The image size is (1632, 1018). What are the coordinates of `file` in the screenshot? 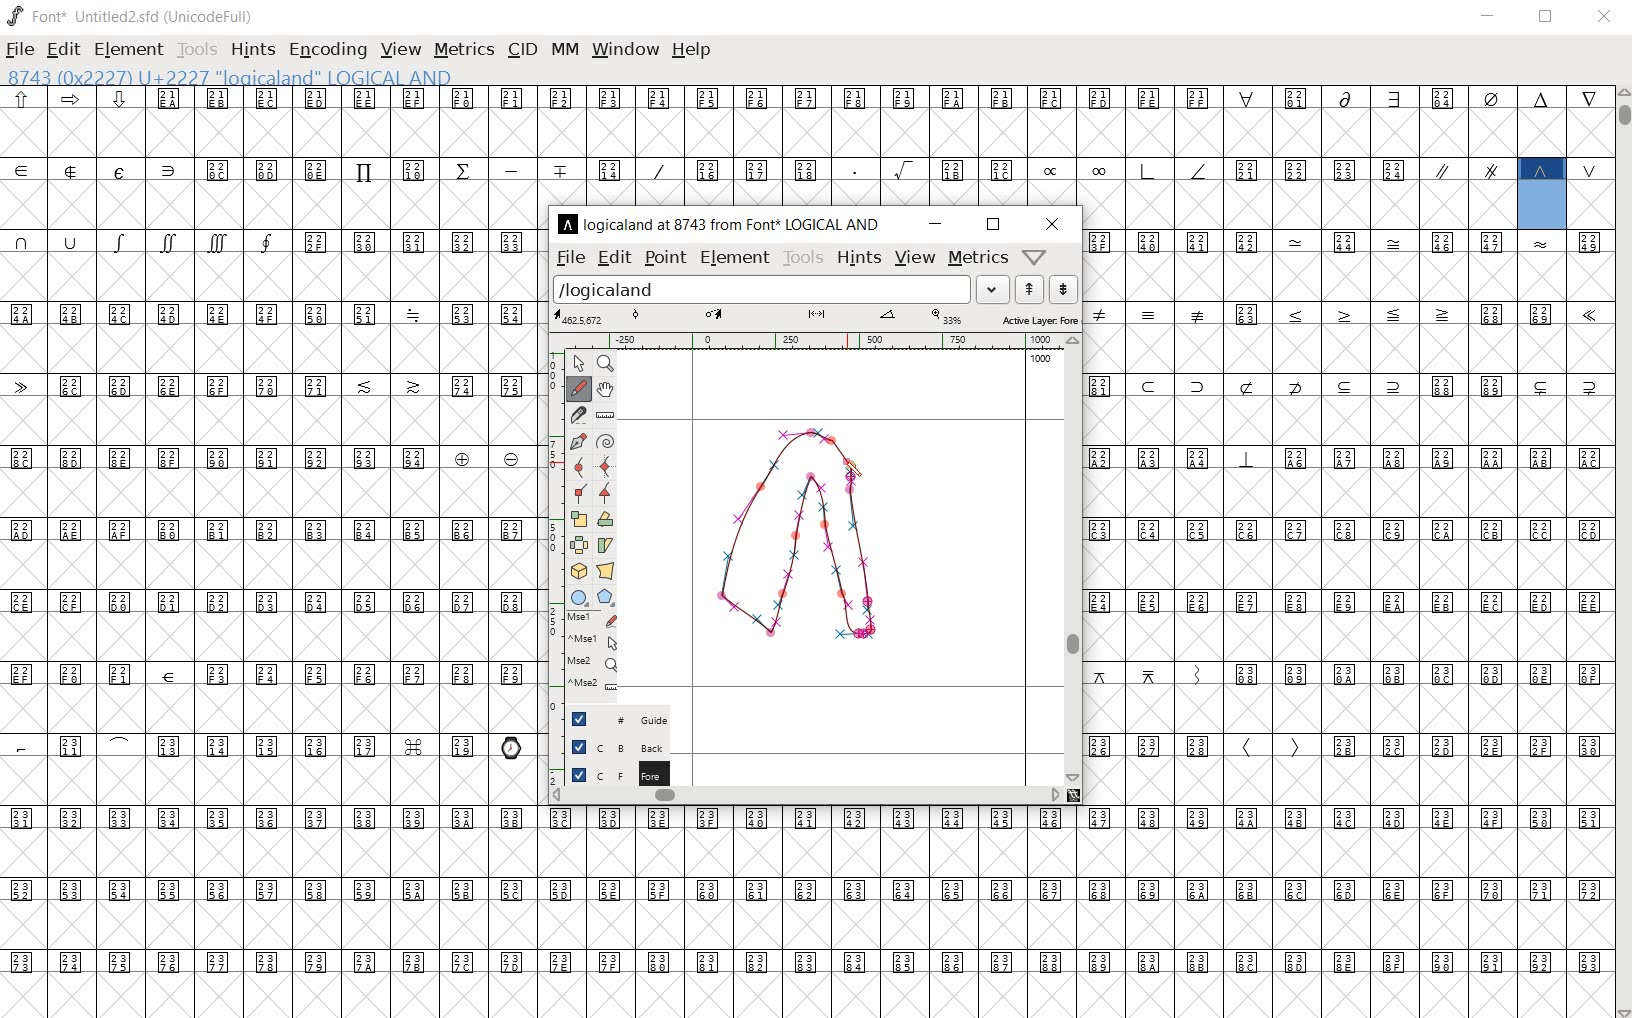 It's located at (20, 52).